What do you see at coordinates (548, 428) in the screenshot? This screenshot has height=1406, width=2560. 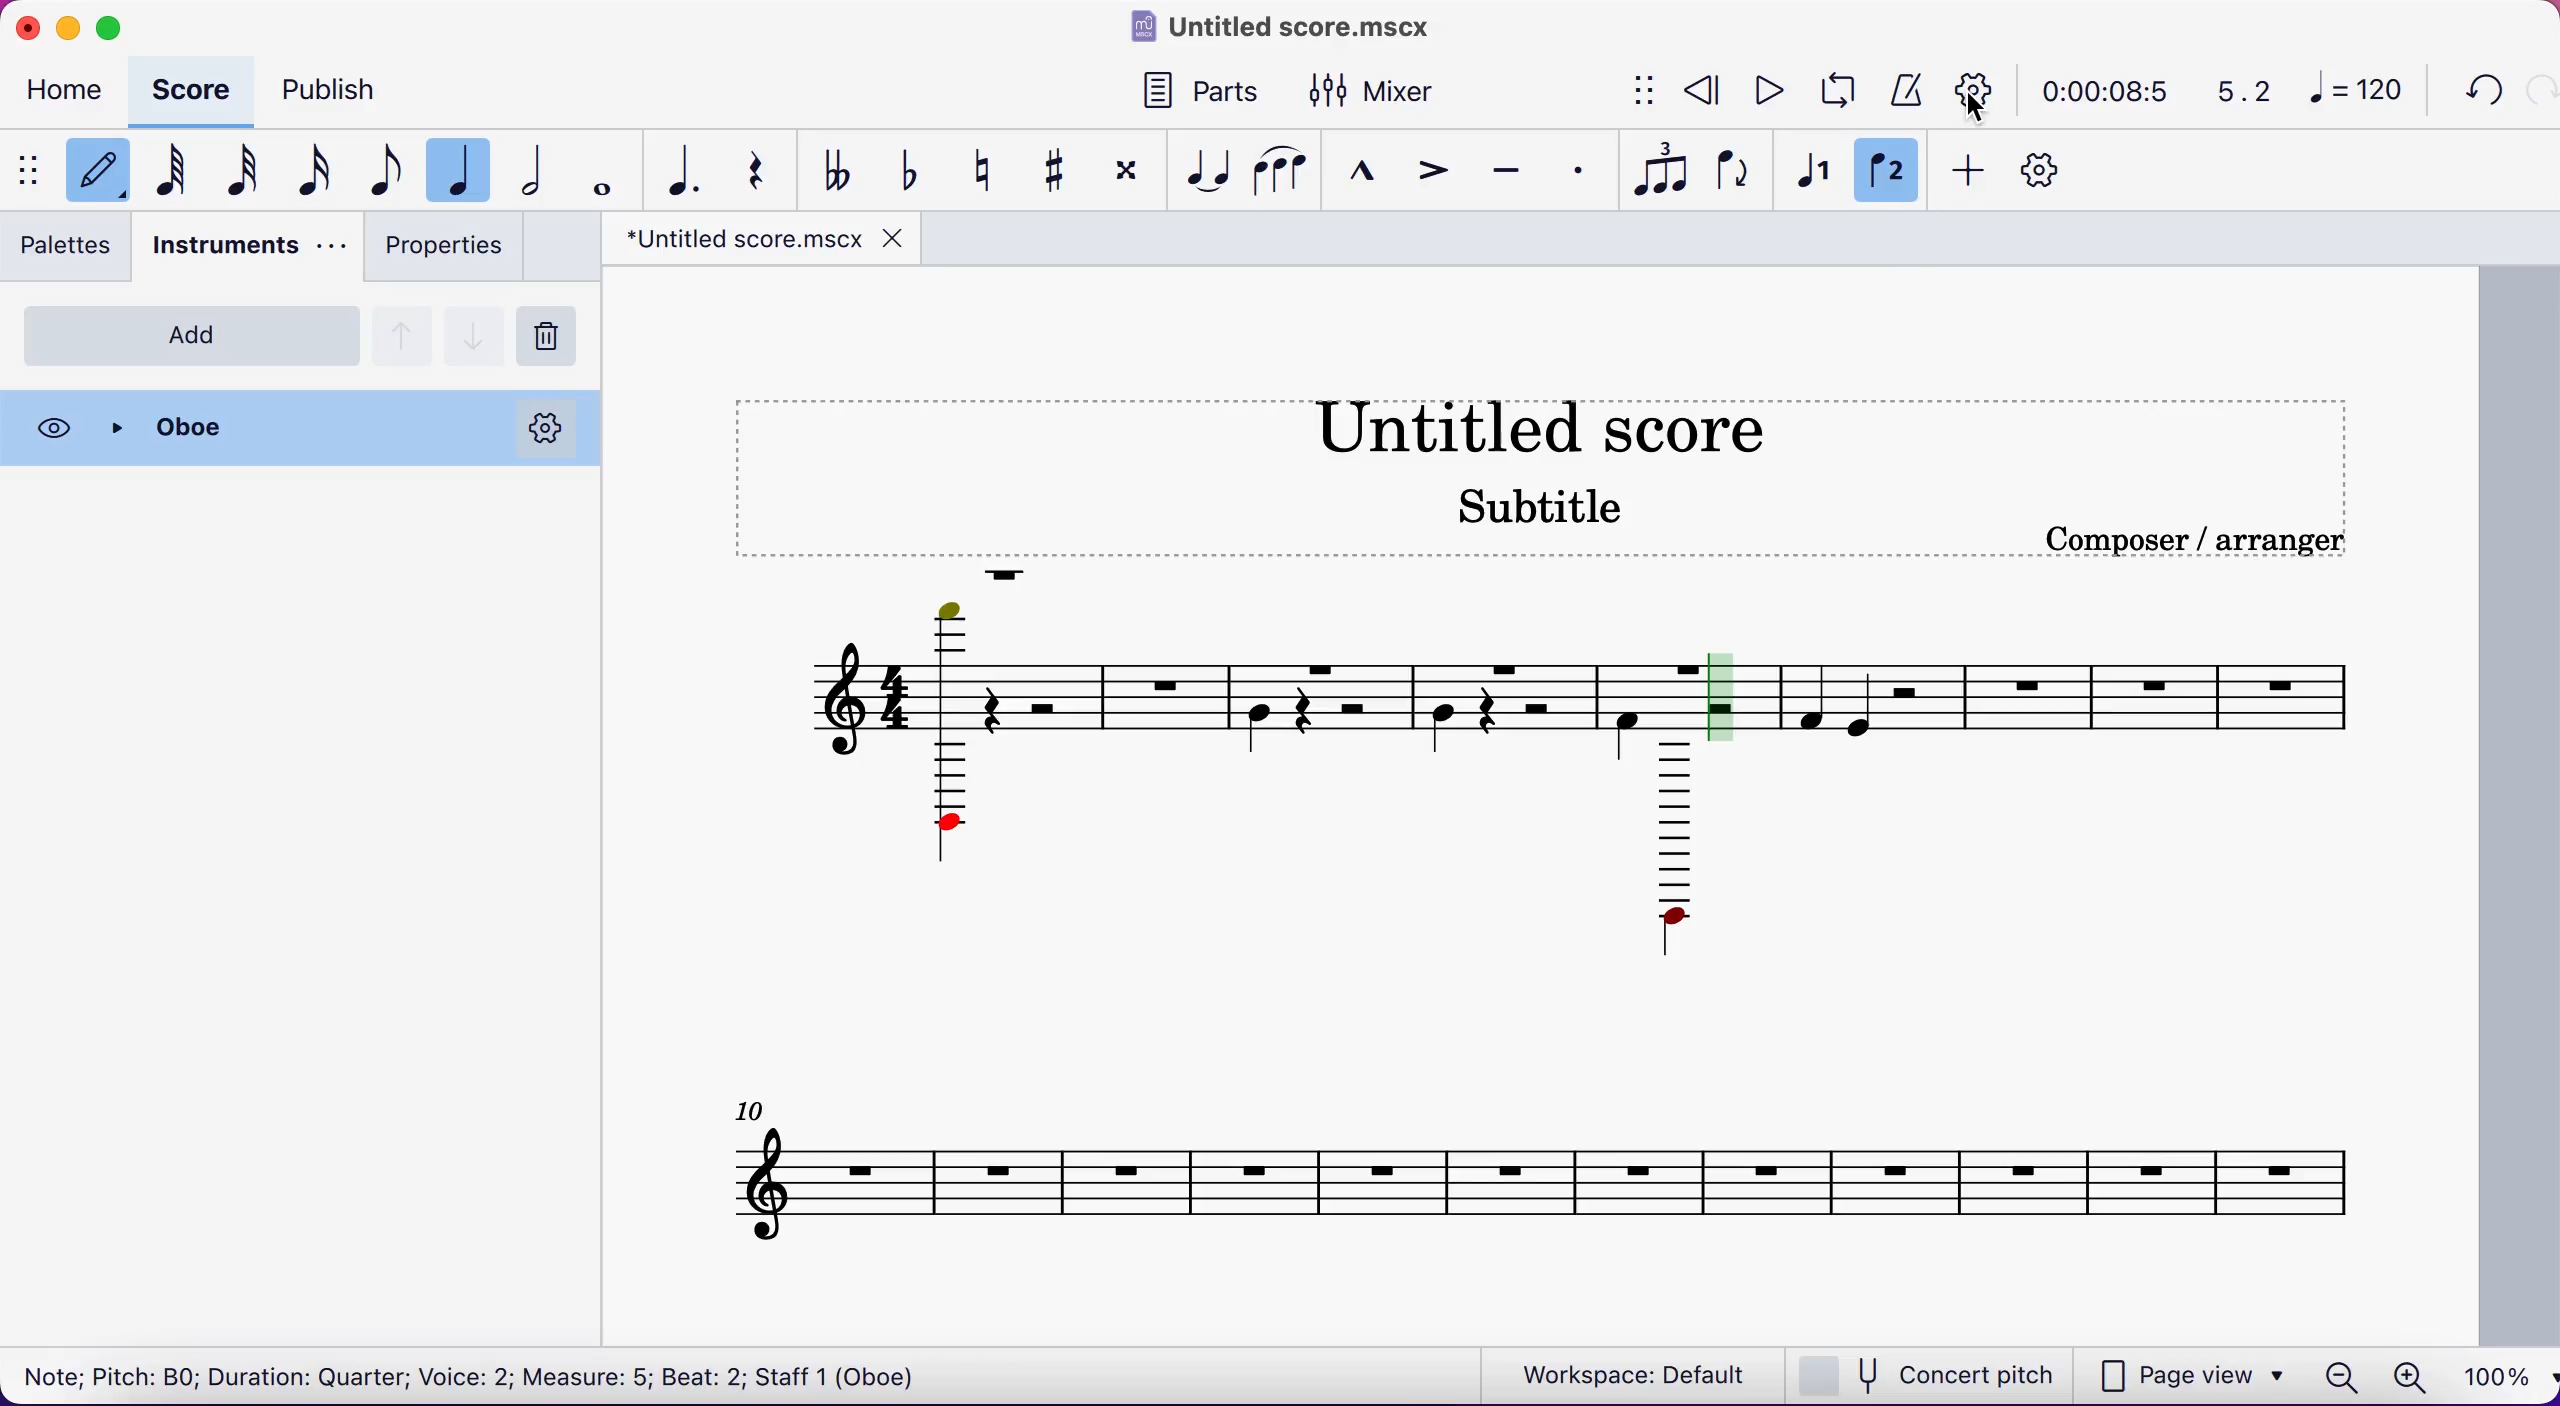 I see `more options` at bounding box center [548, 428].